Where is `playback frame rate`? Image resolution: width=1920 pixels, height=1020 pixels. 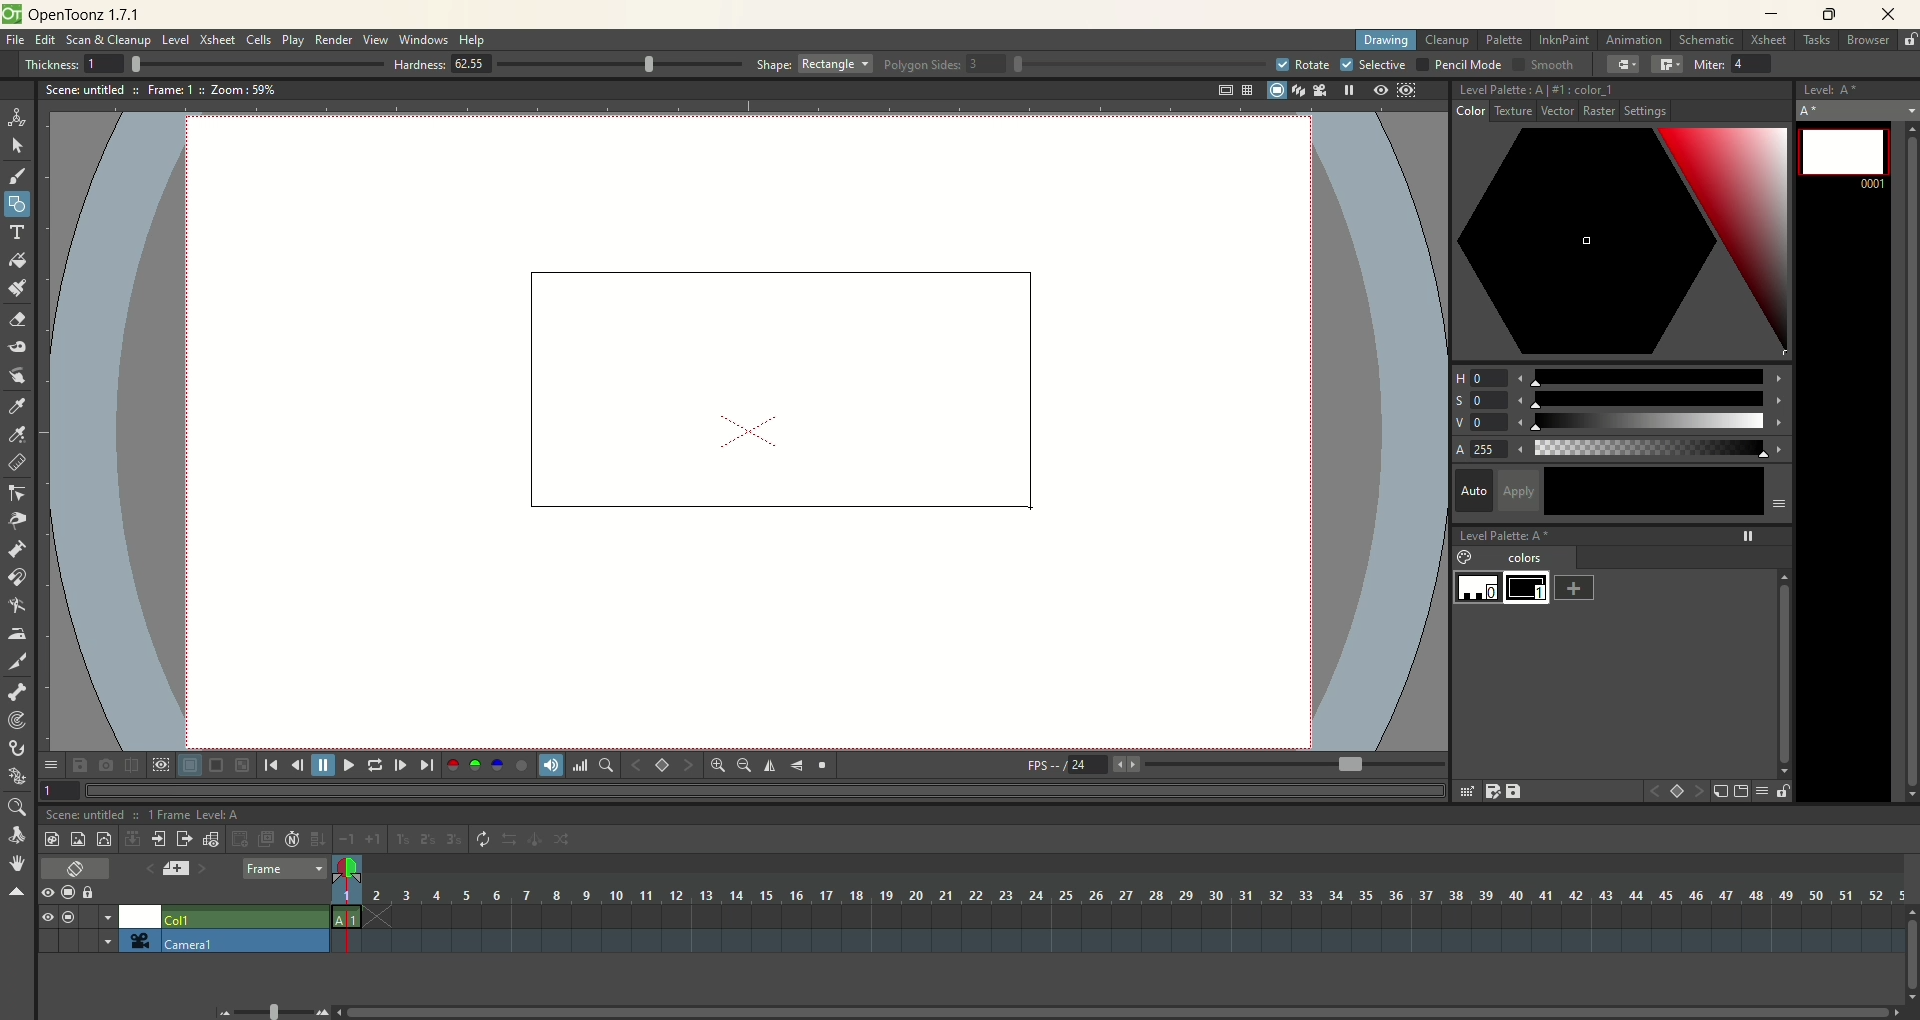
playback frame rate is located at coordinates (1087, 768).